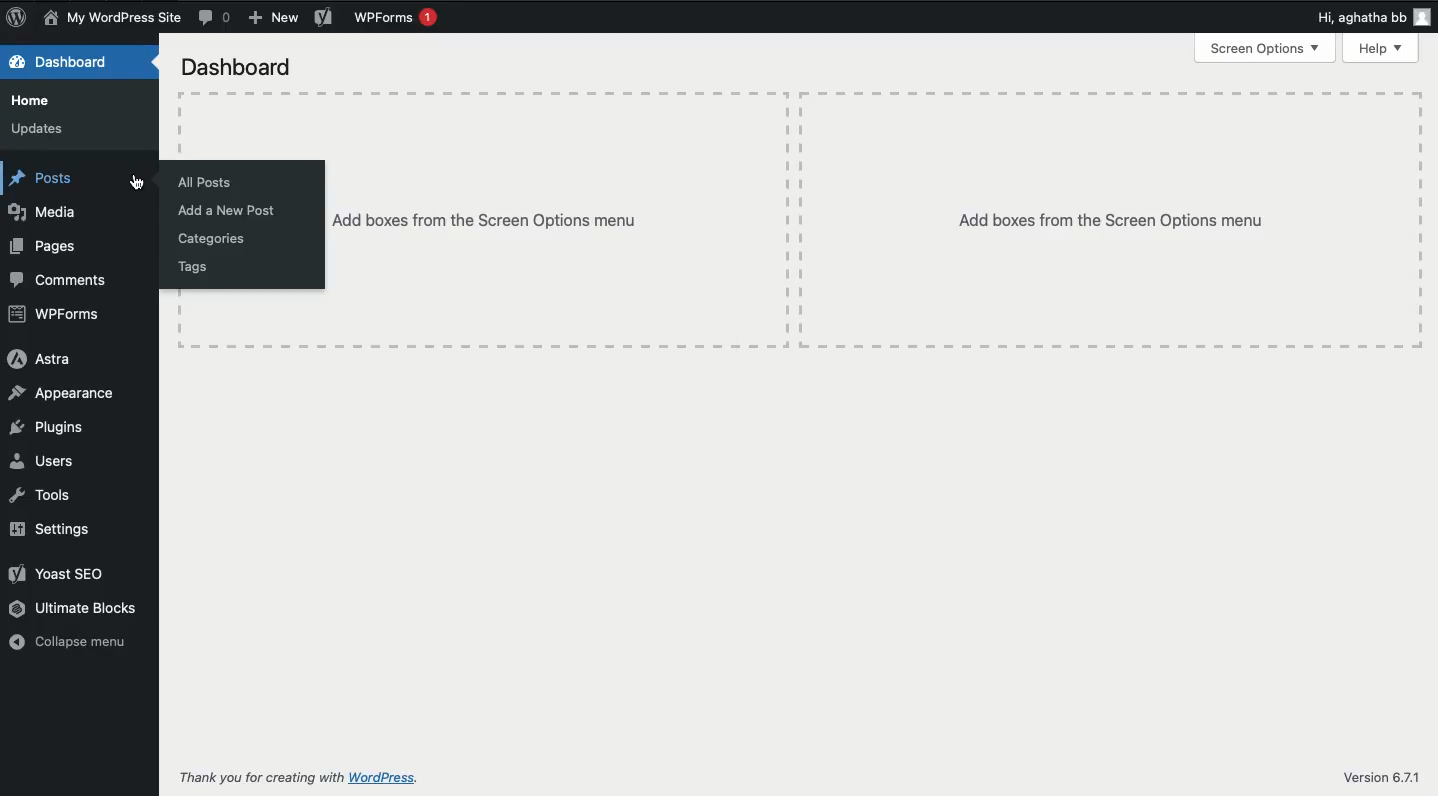 This screenshot has height=796, width=1438. Describe the element at coordinates (1372, 15) in the screenshot. I see `Hi user` at that location.